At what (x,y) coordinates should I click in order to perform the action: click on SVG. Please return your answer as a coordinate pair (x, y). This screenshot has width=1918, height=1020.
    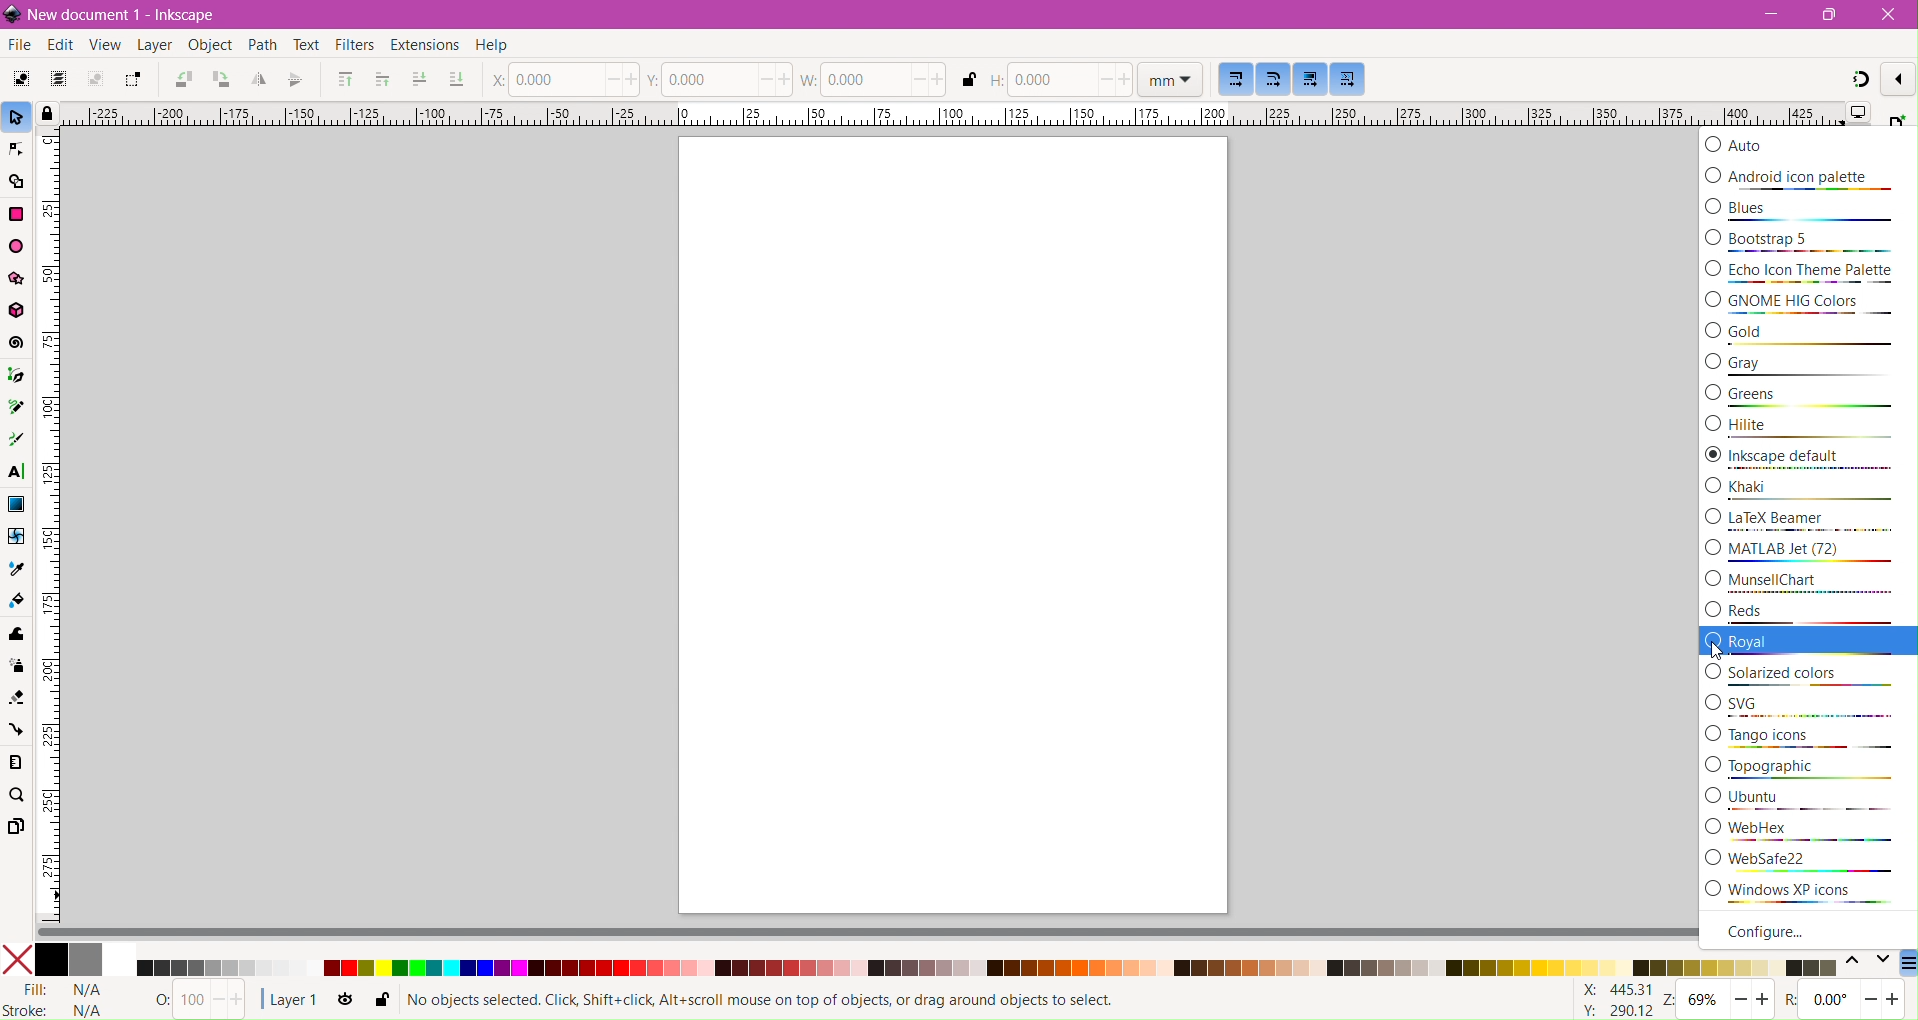
    Looking at the image, I should click on (1809, 706).